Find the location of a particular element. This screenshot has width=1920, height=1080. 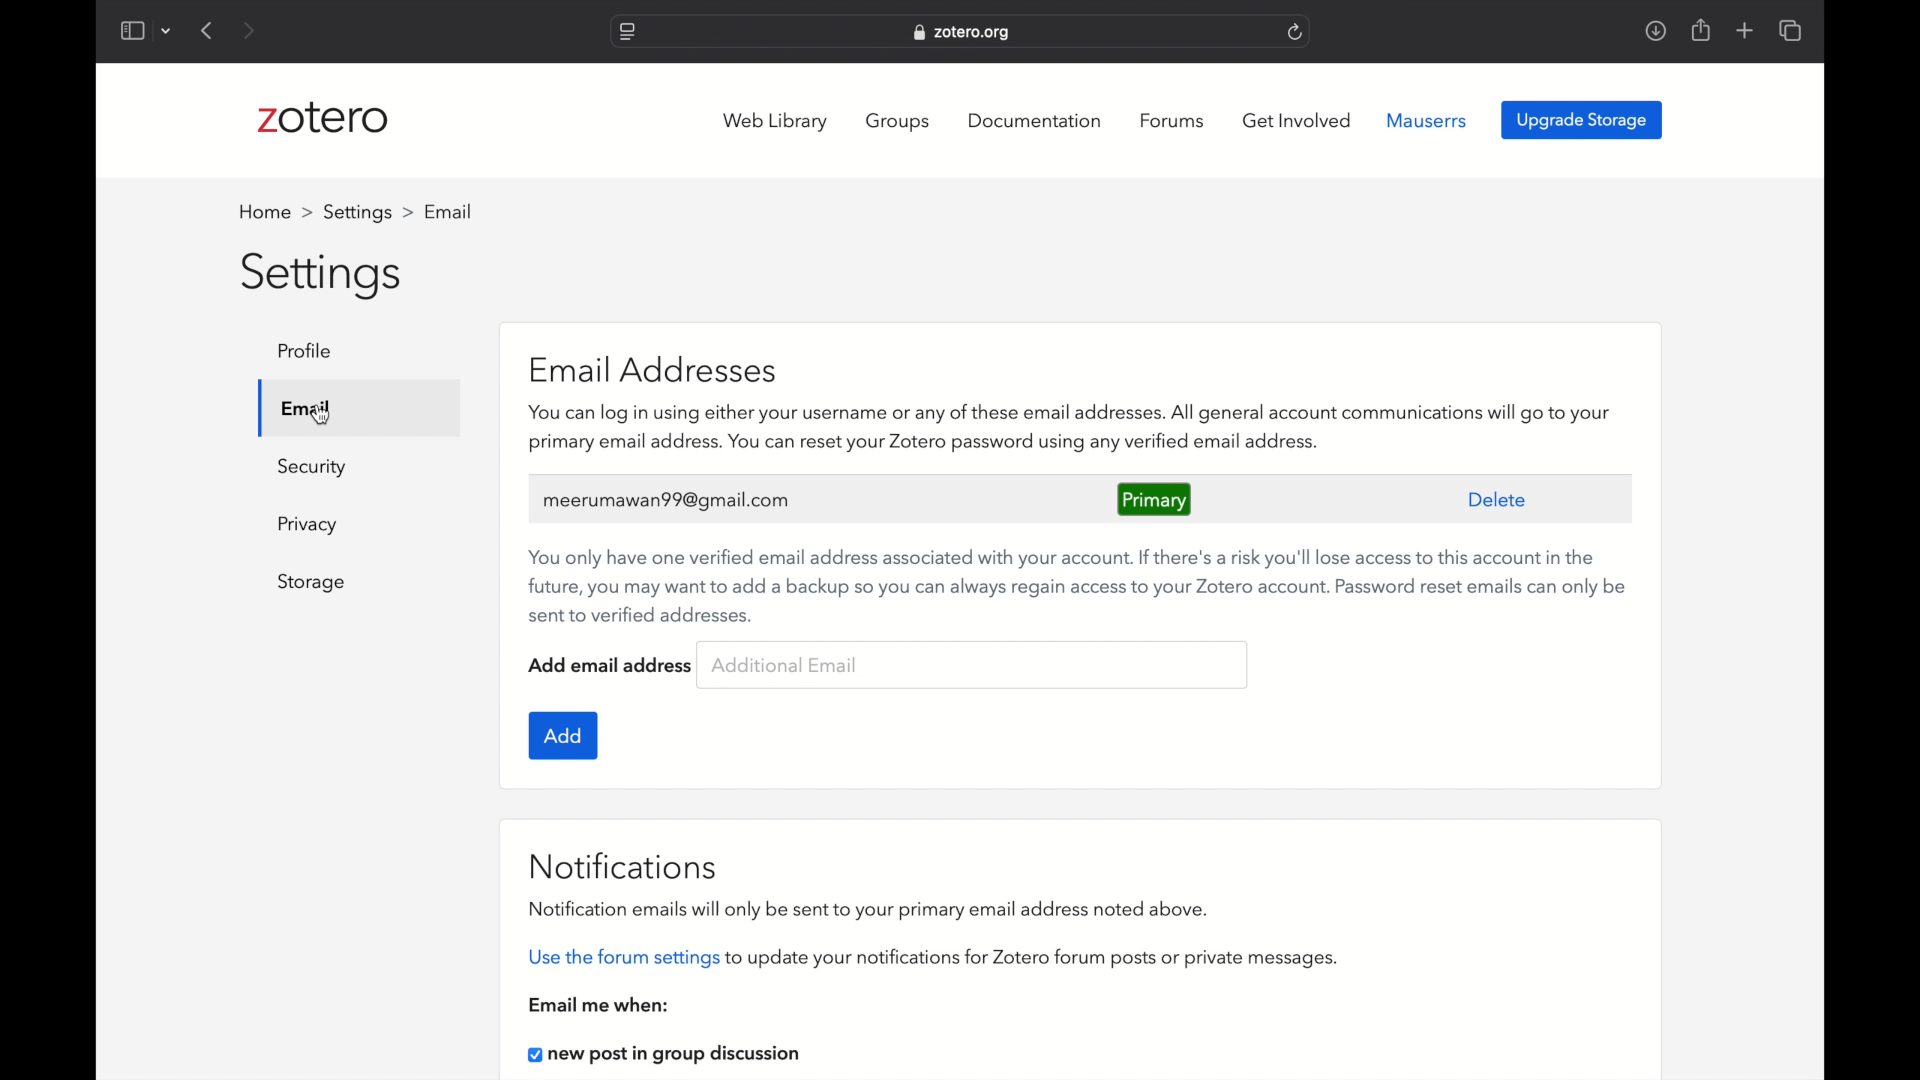

notifications is located at coordinates (623, 865).